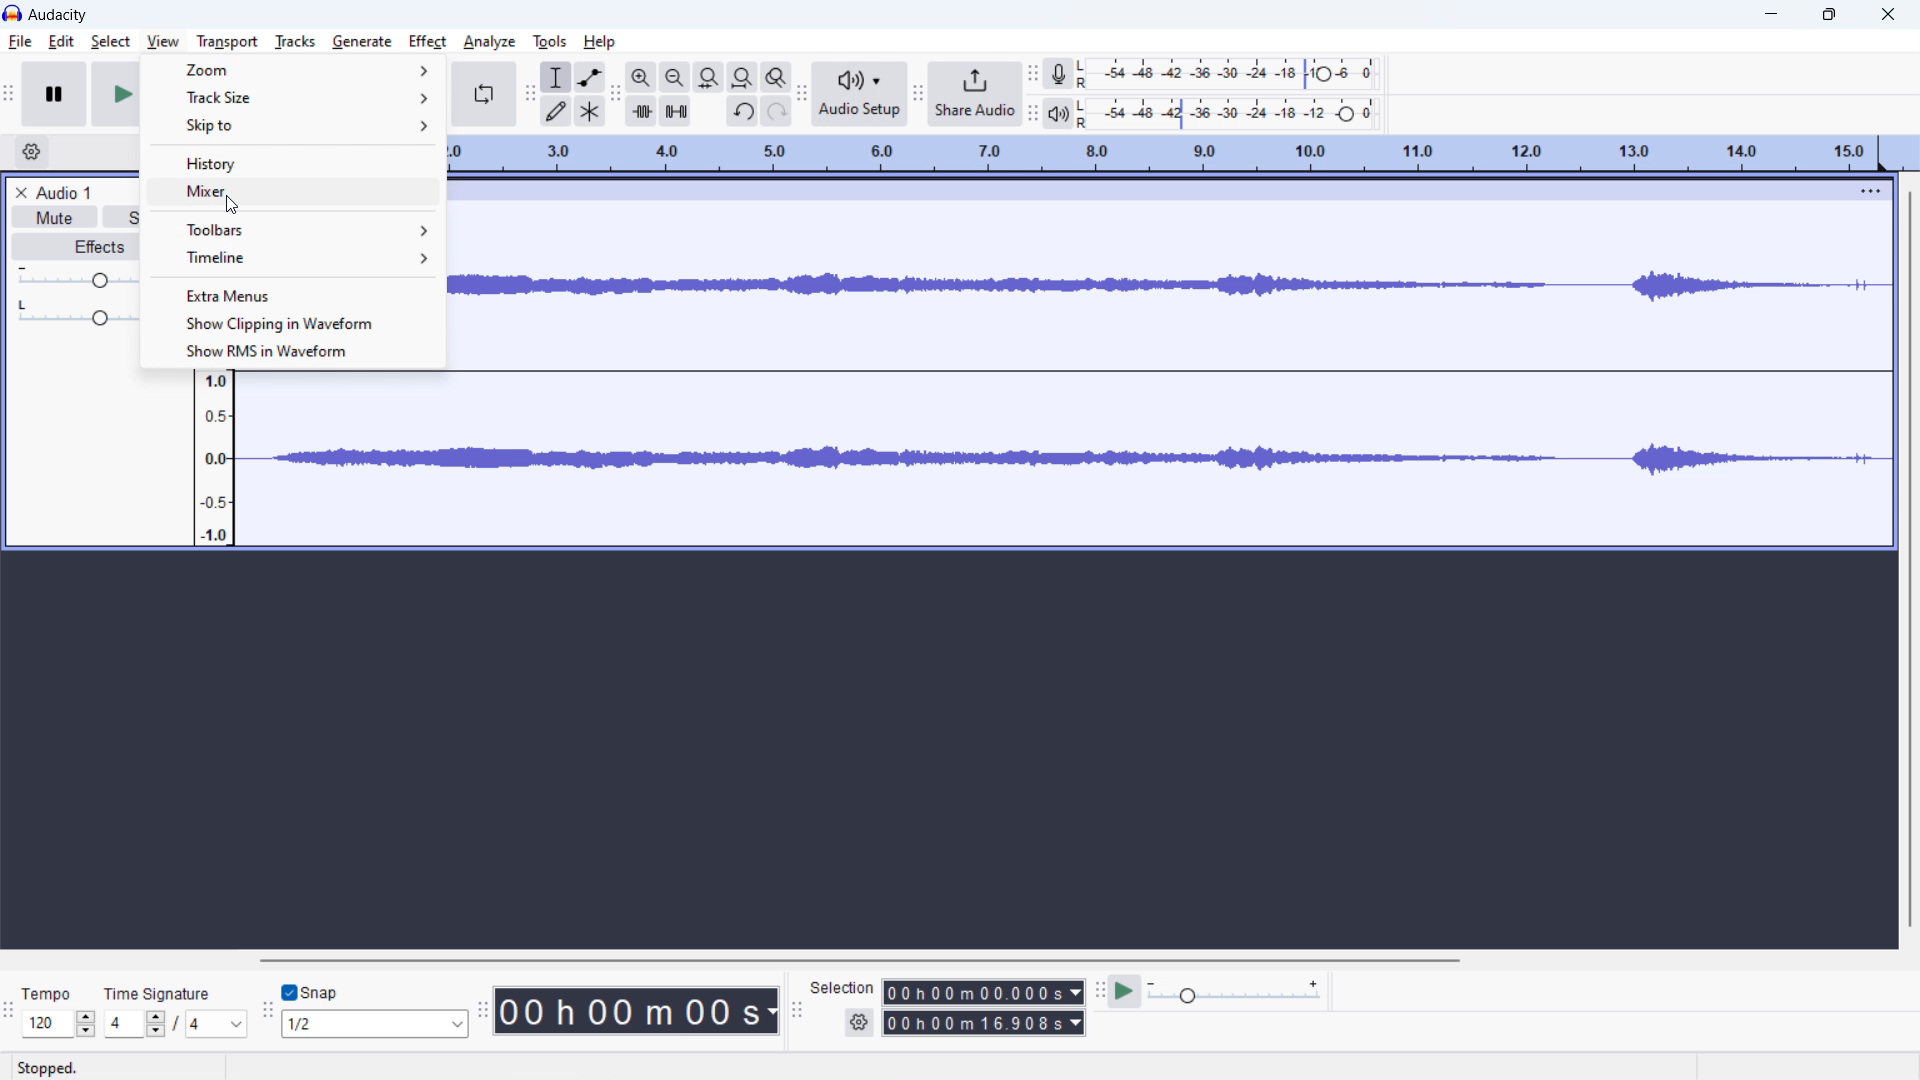 The width and height of the screenshot is (1920, 1080). I want to click on play, so click(117, 98).